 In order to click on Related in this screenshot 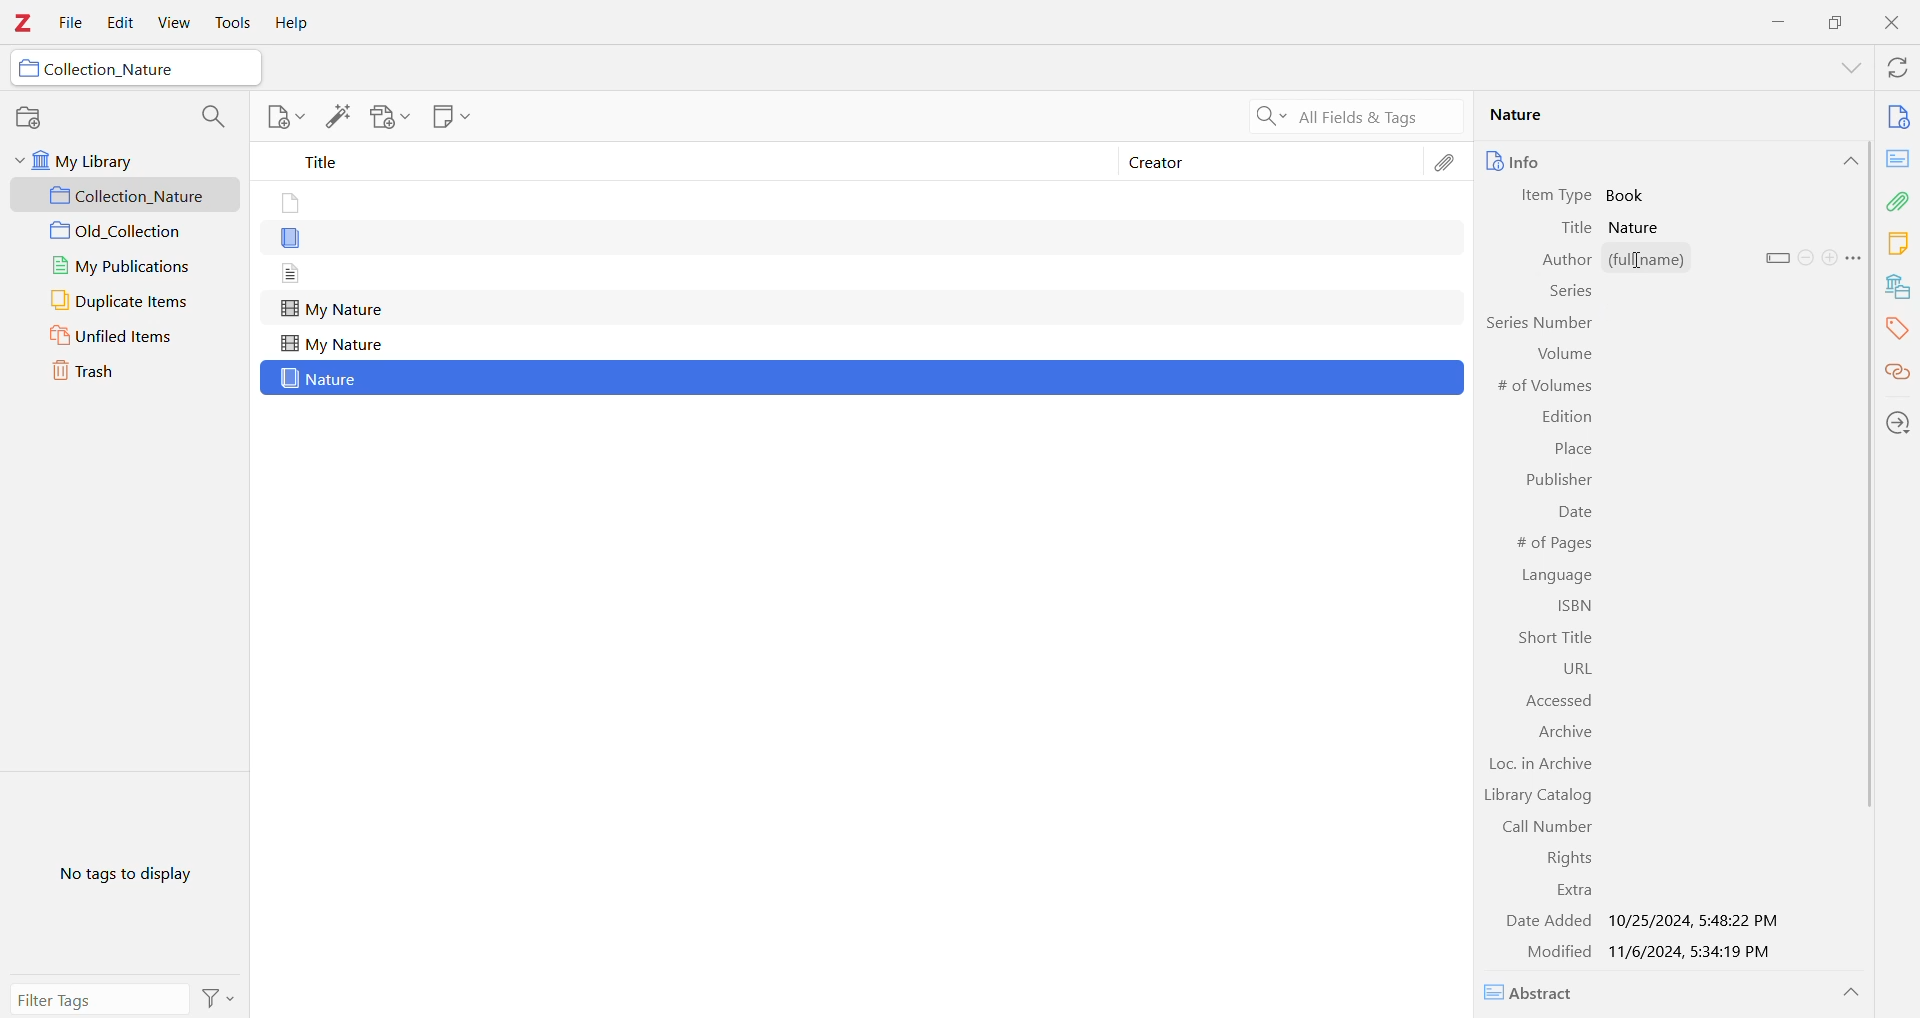, I will do `click(1896, 374)`.